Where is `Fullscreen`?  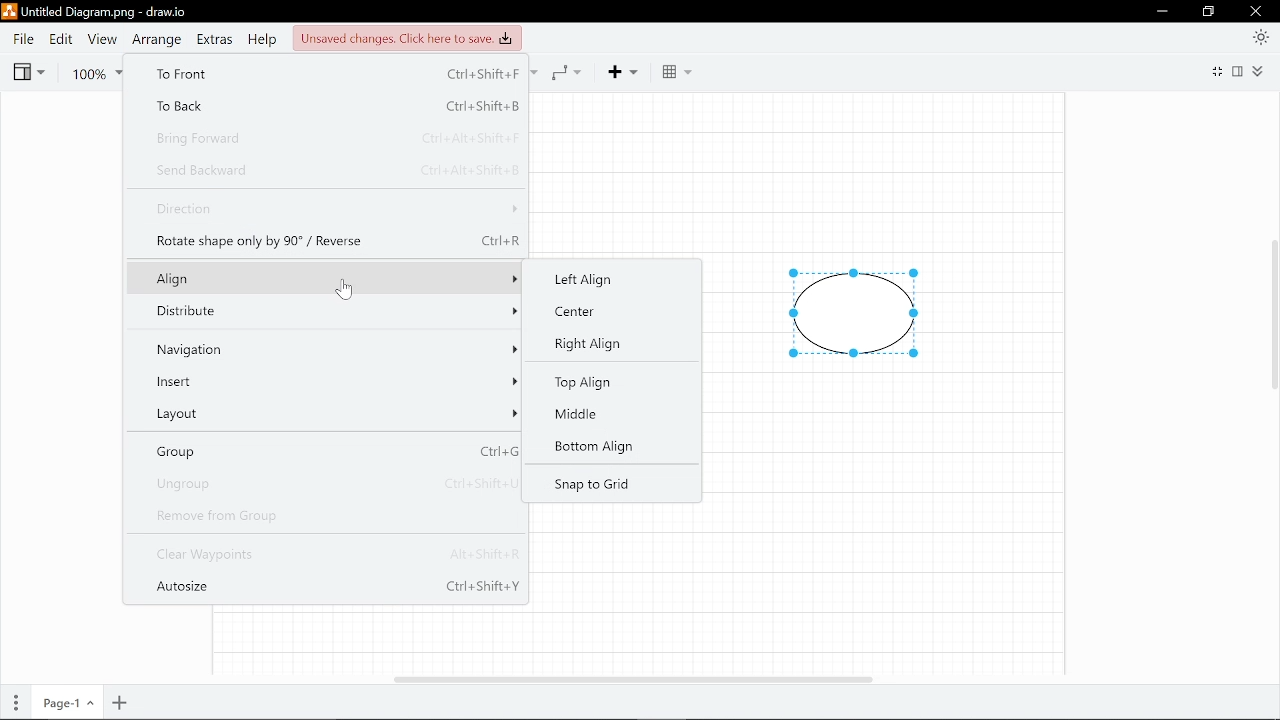
Fullscreen is located at coordinates (1215, 73).